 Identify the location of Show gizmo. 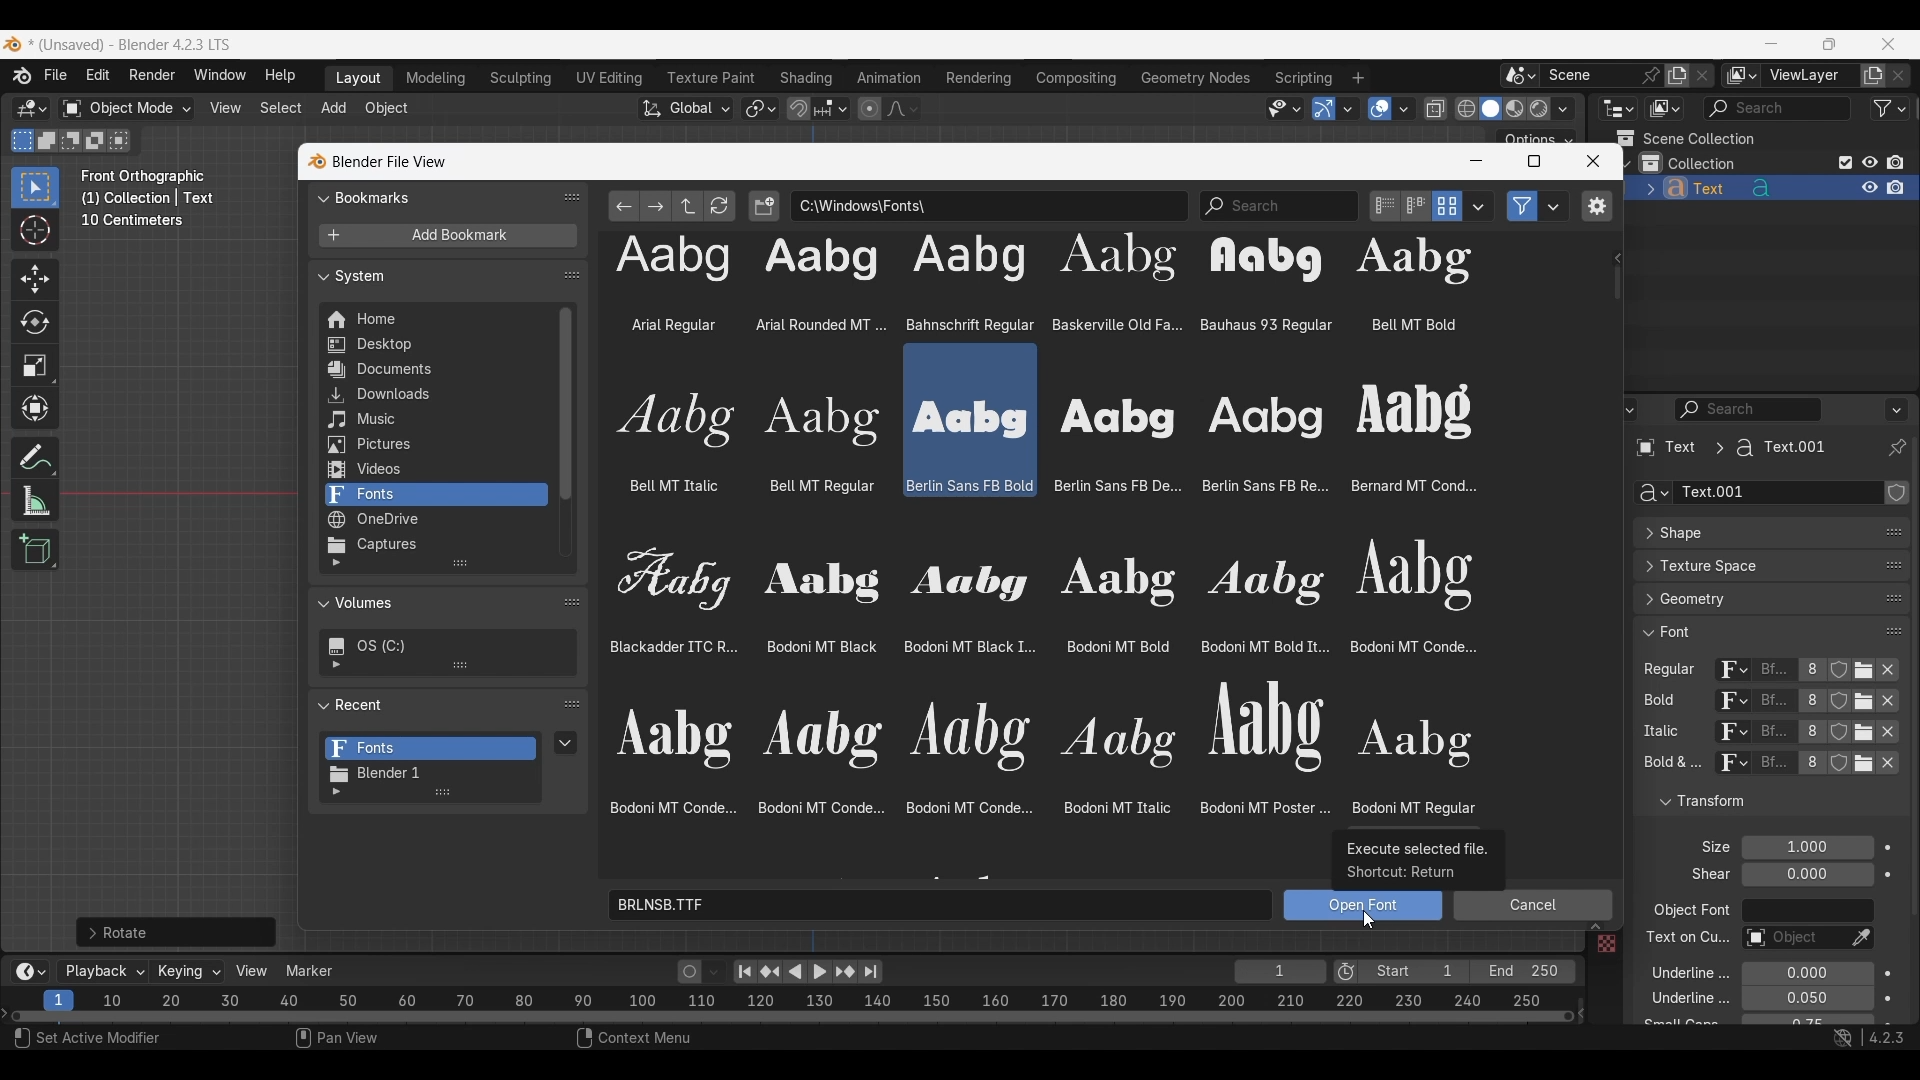
(1324, 109).